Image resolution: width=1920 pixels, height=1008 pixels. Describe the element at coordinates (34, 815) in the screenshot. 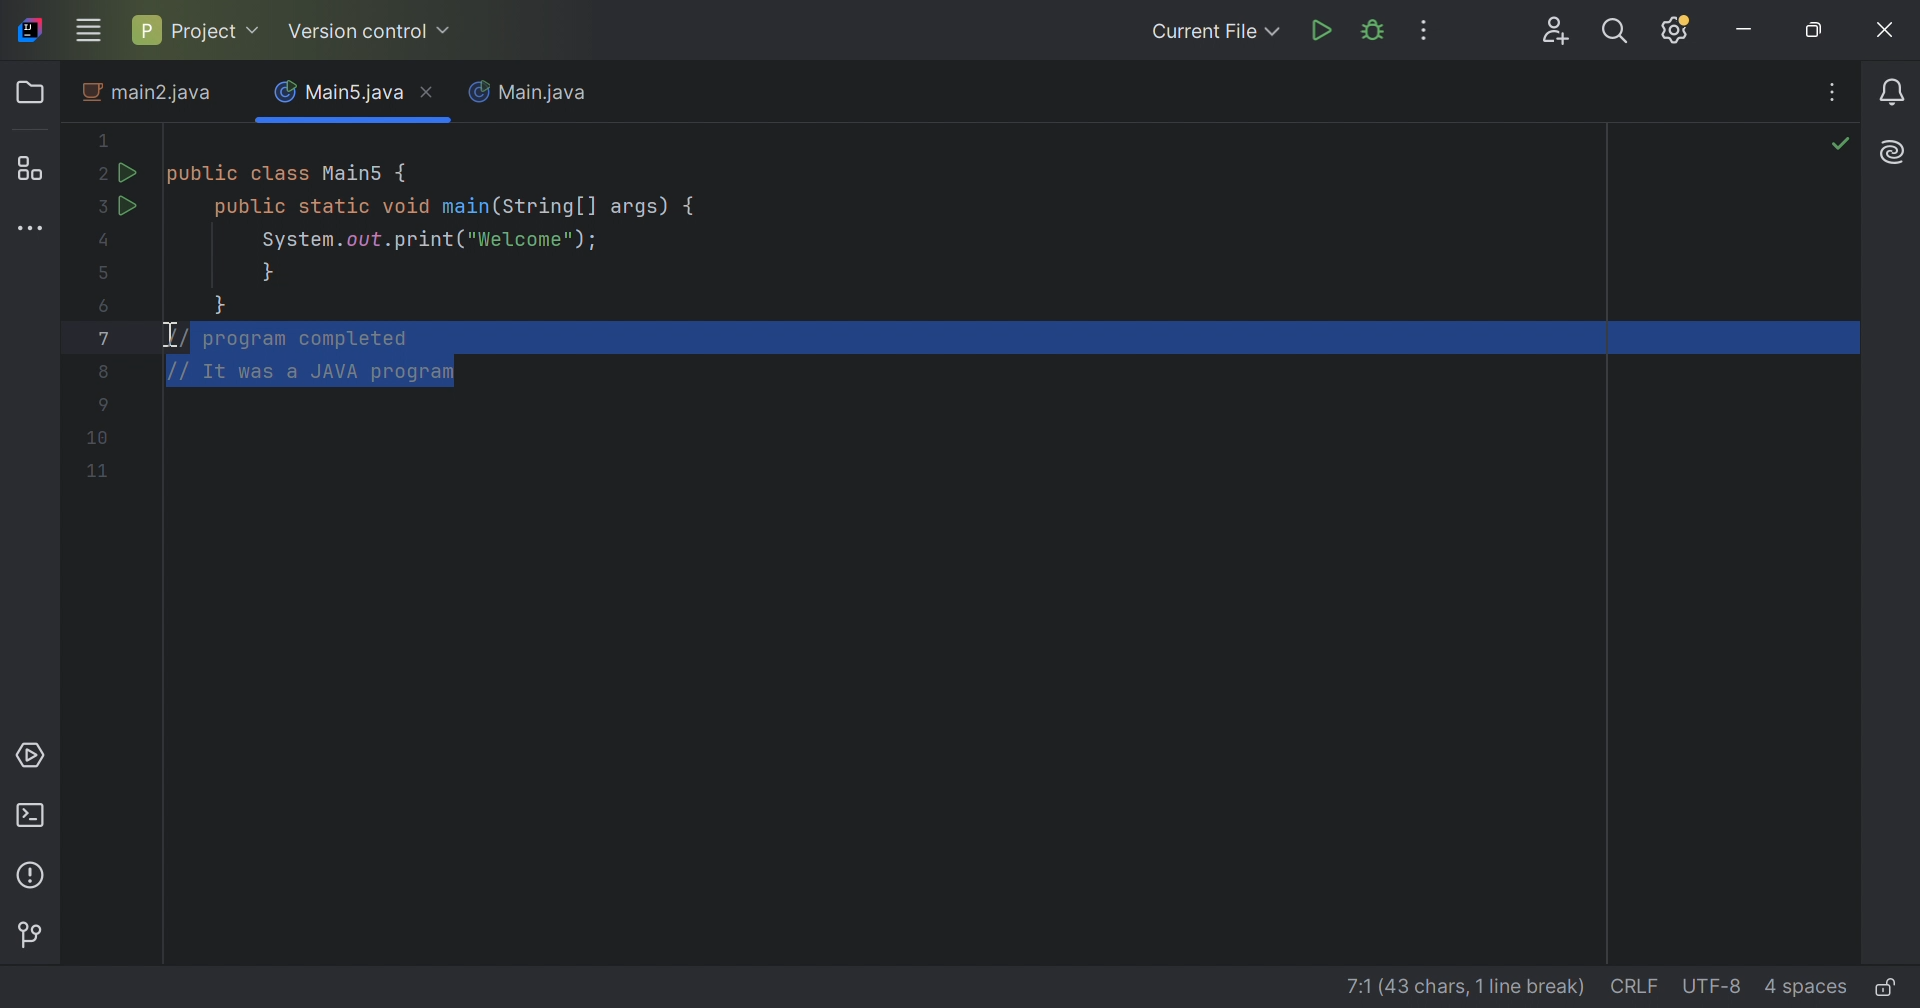

I see `Terminal` at that location.